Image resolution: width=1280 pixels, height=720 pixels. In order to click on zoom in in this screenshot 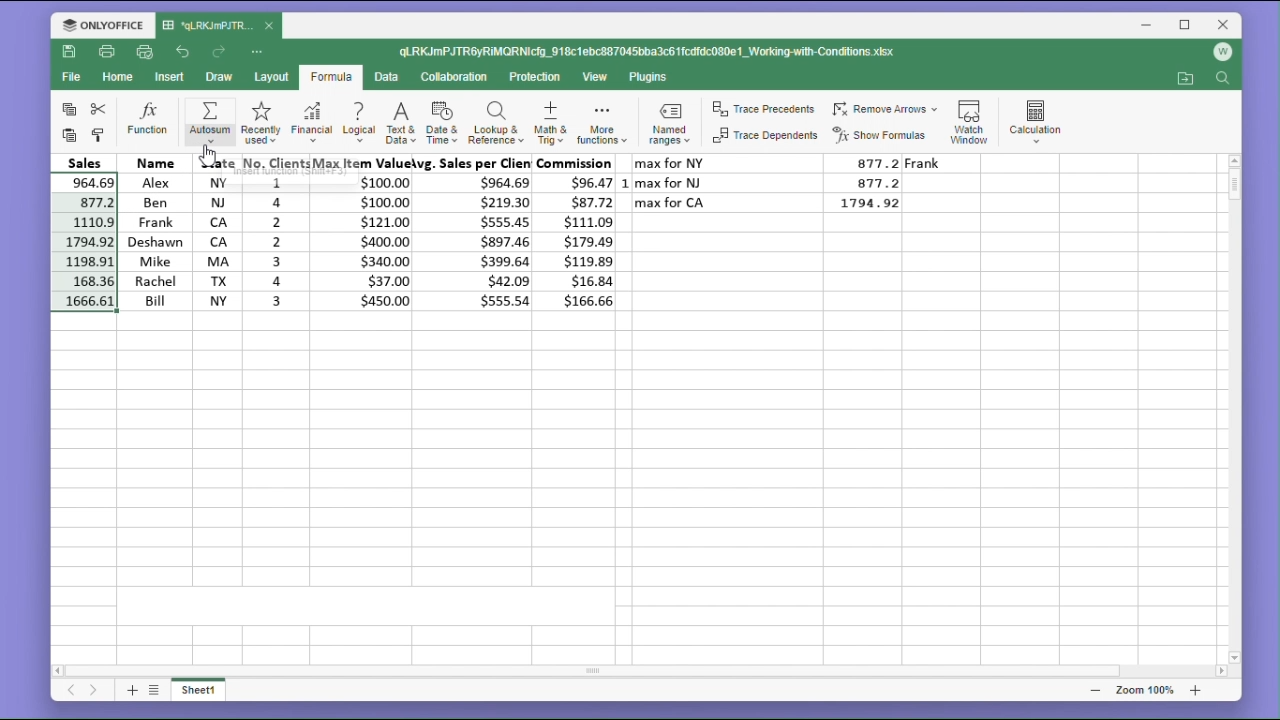, I will do `click(1195, 690)`.